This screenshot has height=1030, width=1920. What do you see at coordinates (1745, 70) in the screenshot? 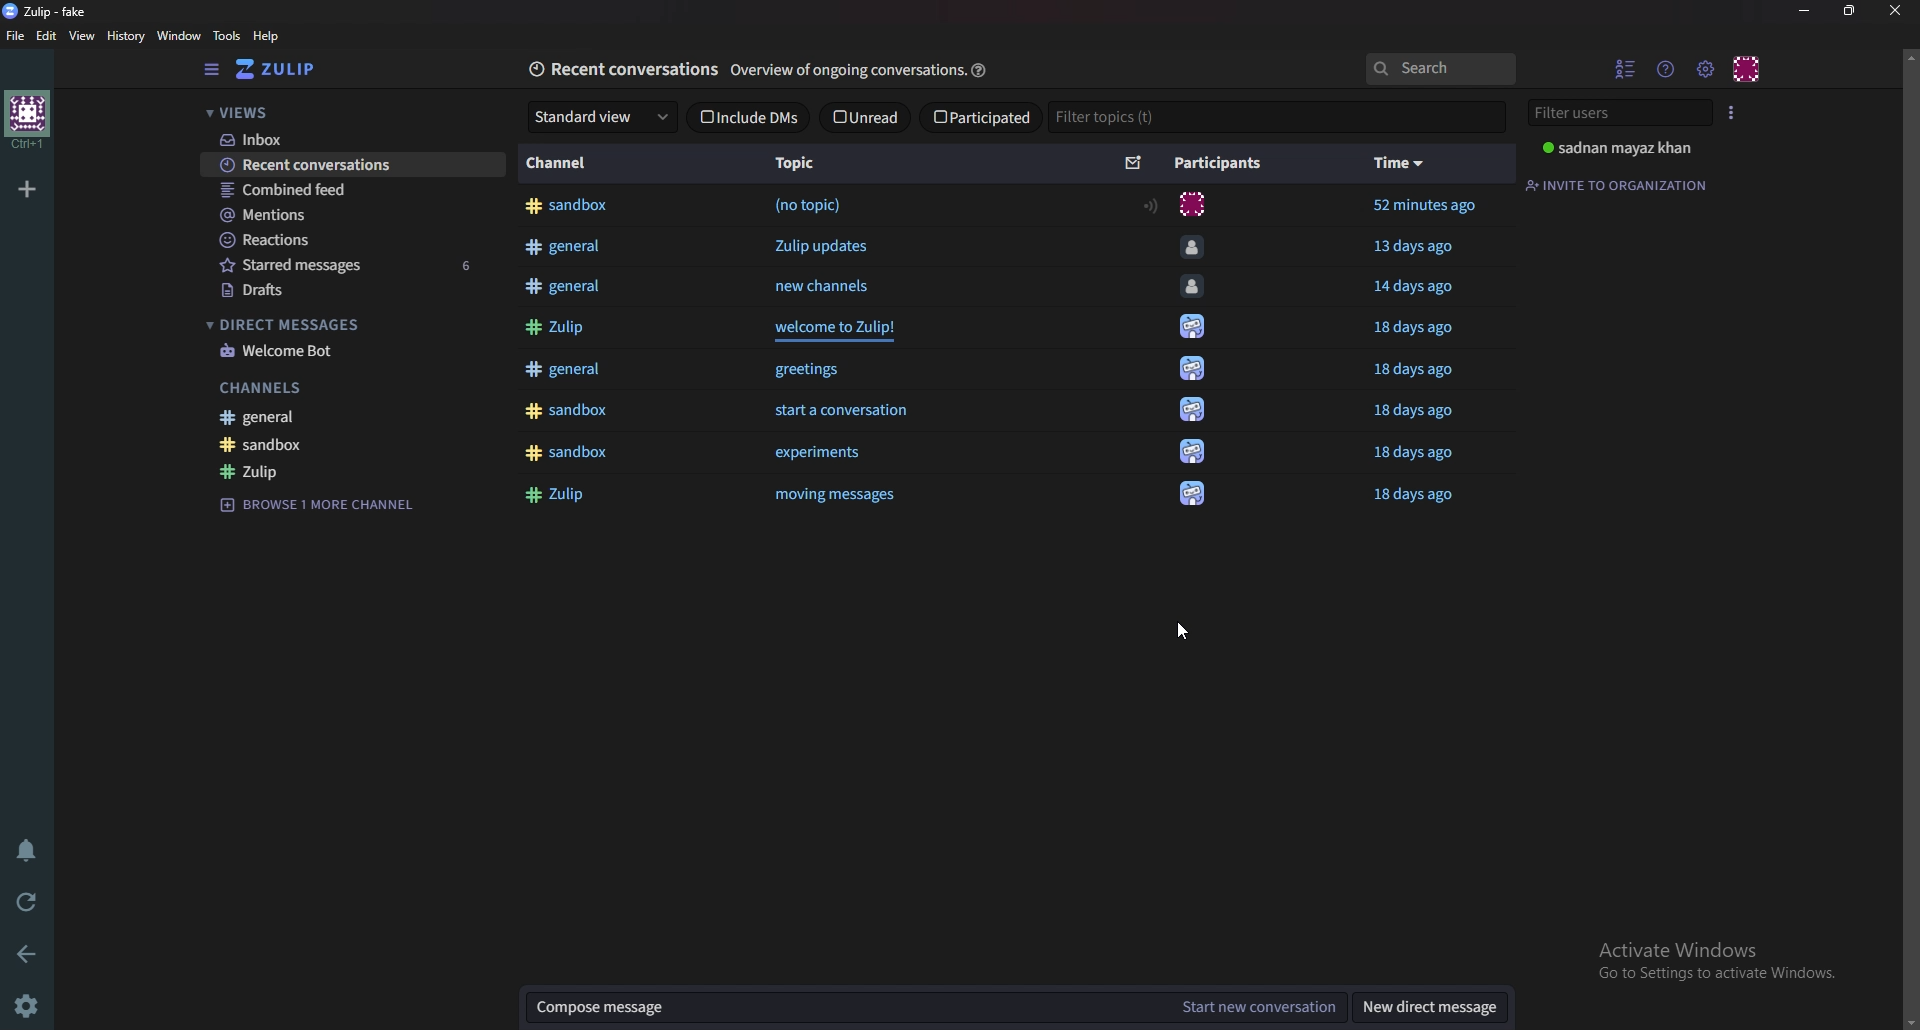
I see `Personal menu` at bounding box center [1745, 70].